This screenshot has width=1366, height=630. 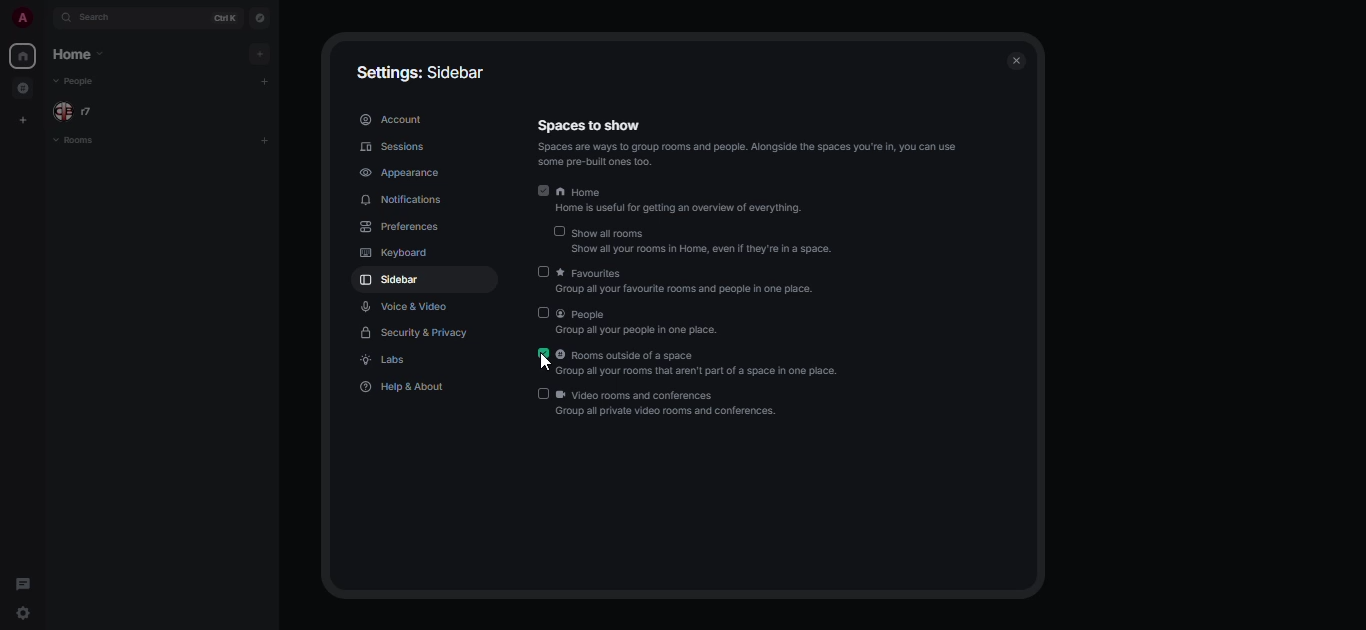 What do you see at coordinates (405, 387) in the screenshot?
I see `help & about` at bounding box center [405, 387].